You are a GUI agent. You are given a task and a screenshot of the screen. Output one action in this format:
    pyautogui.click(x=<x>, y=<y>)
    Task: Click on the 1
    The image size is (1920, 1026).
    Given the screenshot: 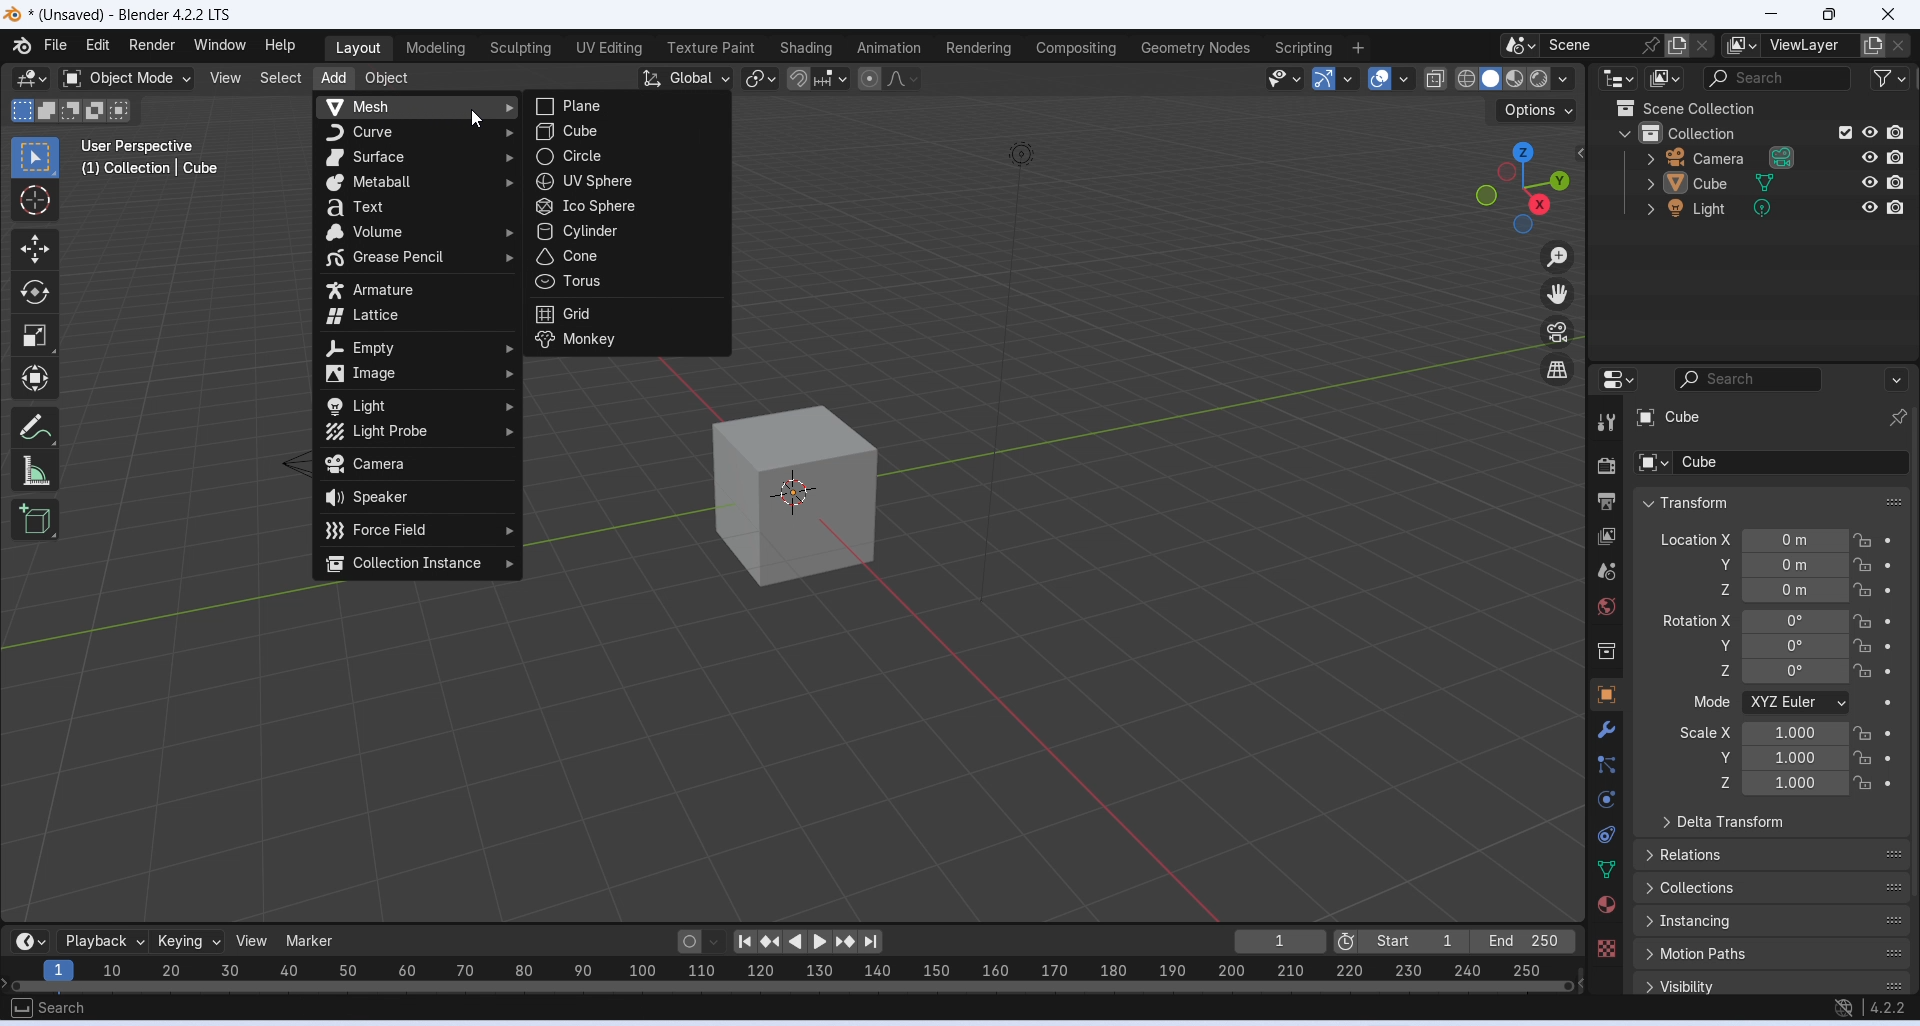 What is the action you would take?
    pyautogui.click(x=1281, y=941)
    